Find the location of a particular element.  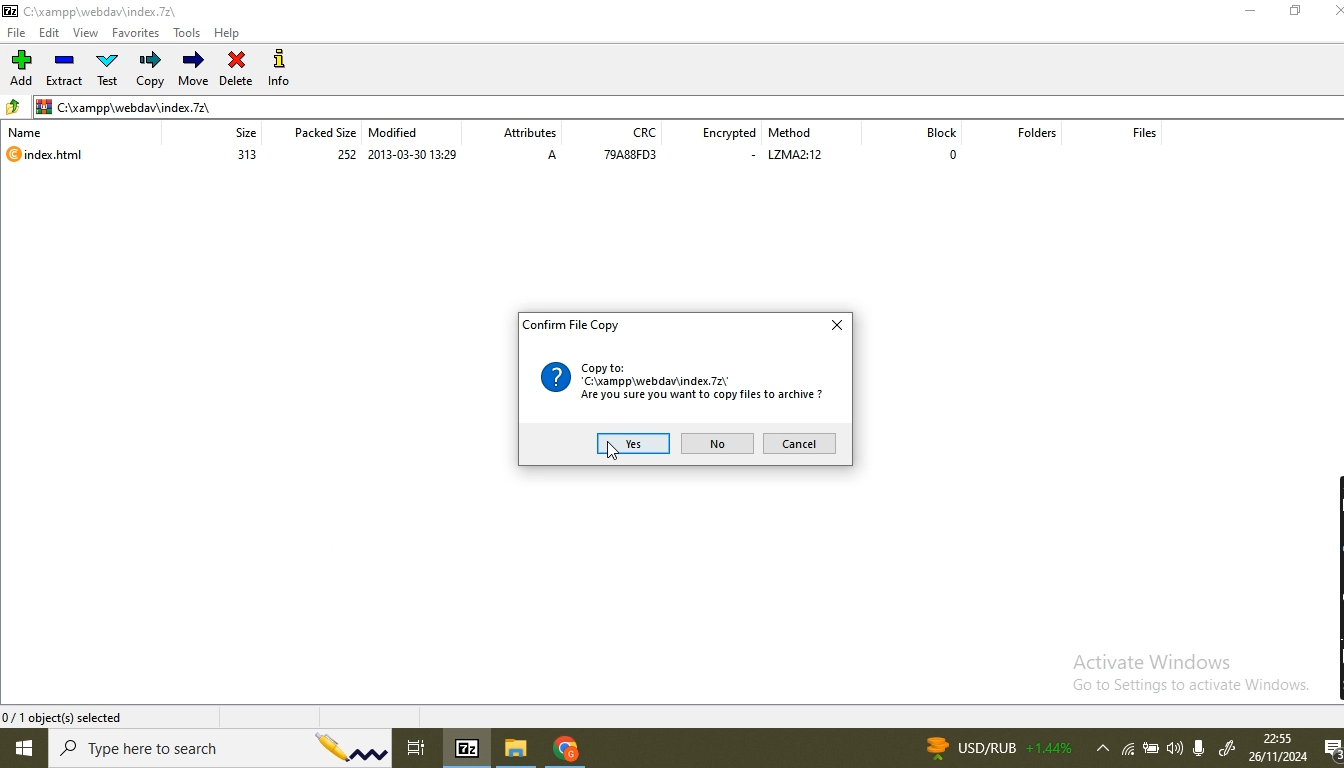

minimise is located at coordinates (1249, 13).